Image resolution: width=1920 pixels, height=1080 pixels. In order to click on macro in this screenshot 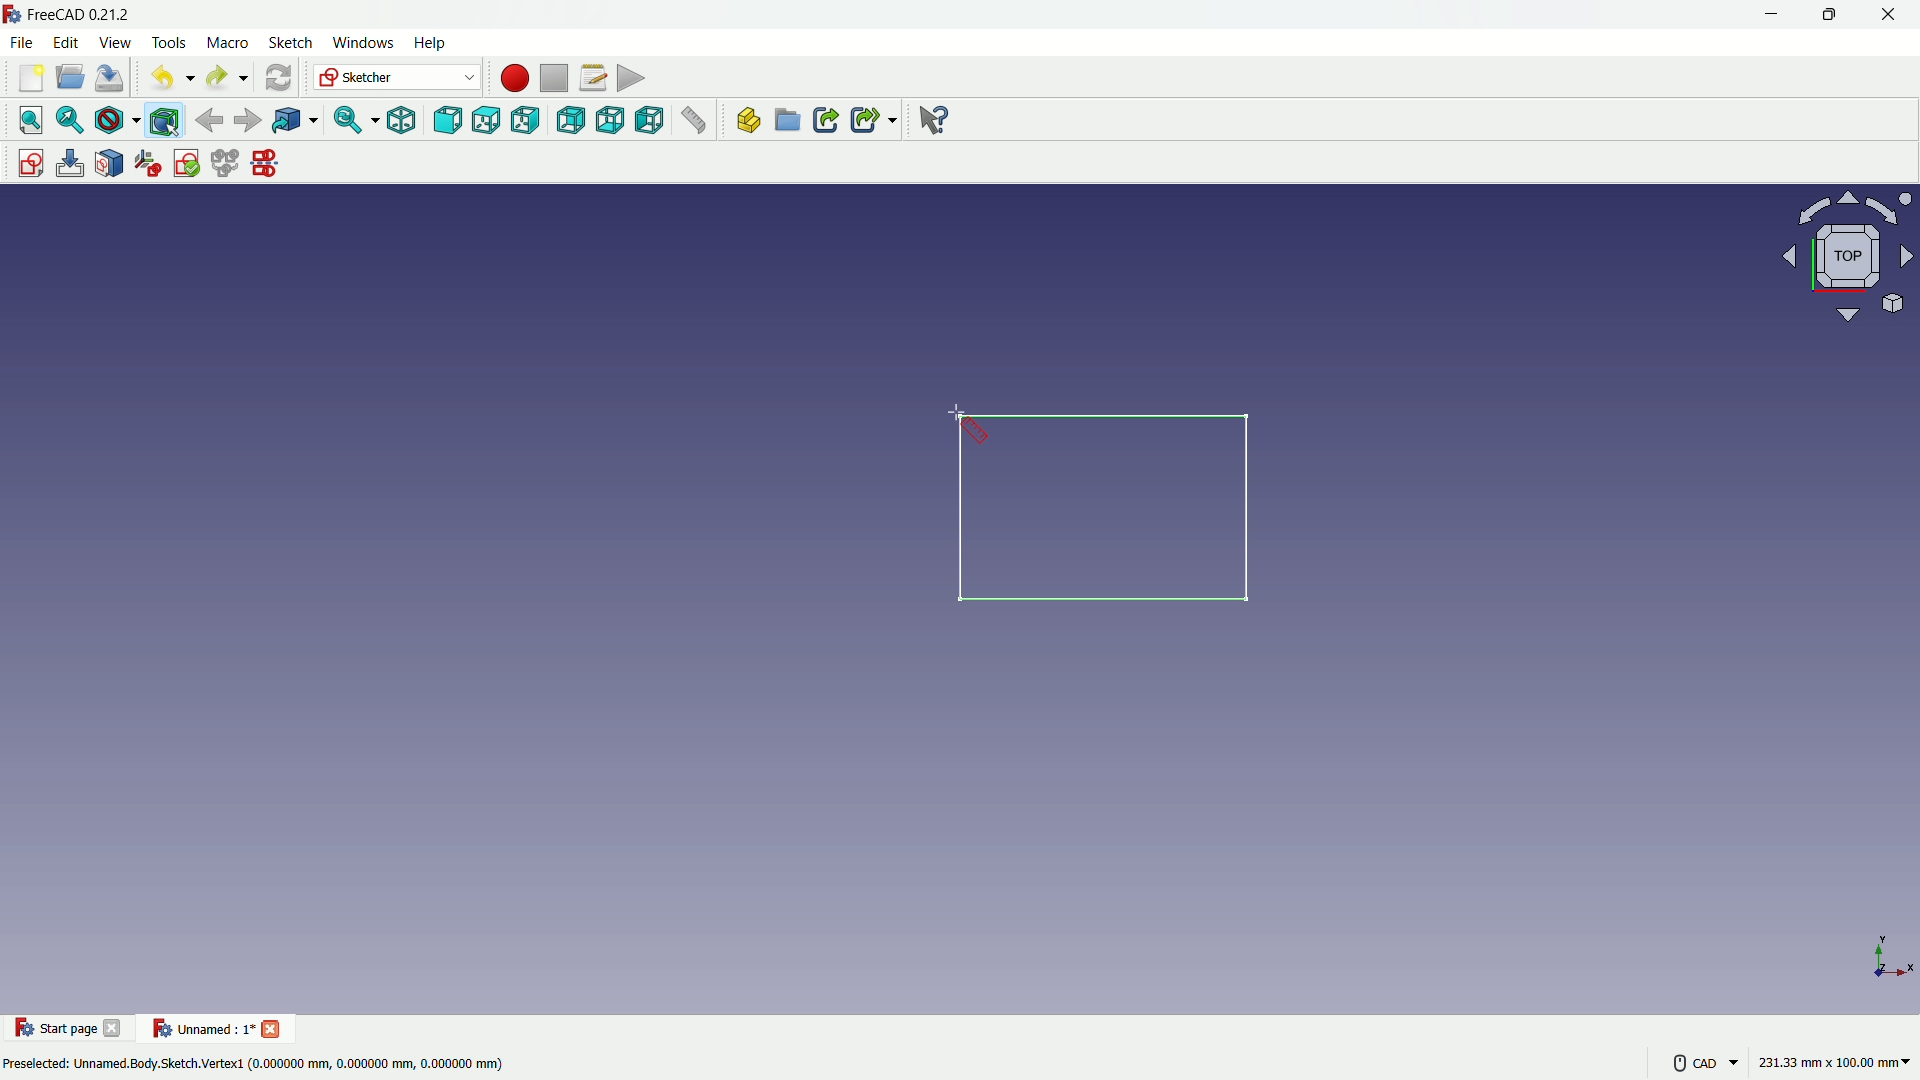, I will do `click(226, 43)`.